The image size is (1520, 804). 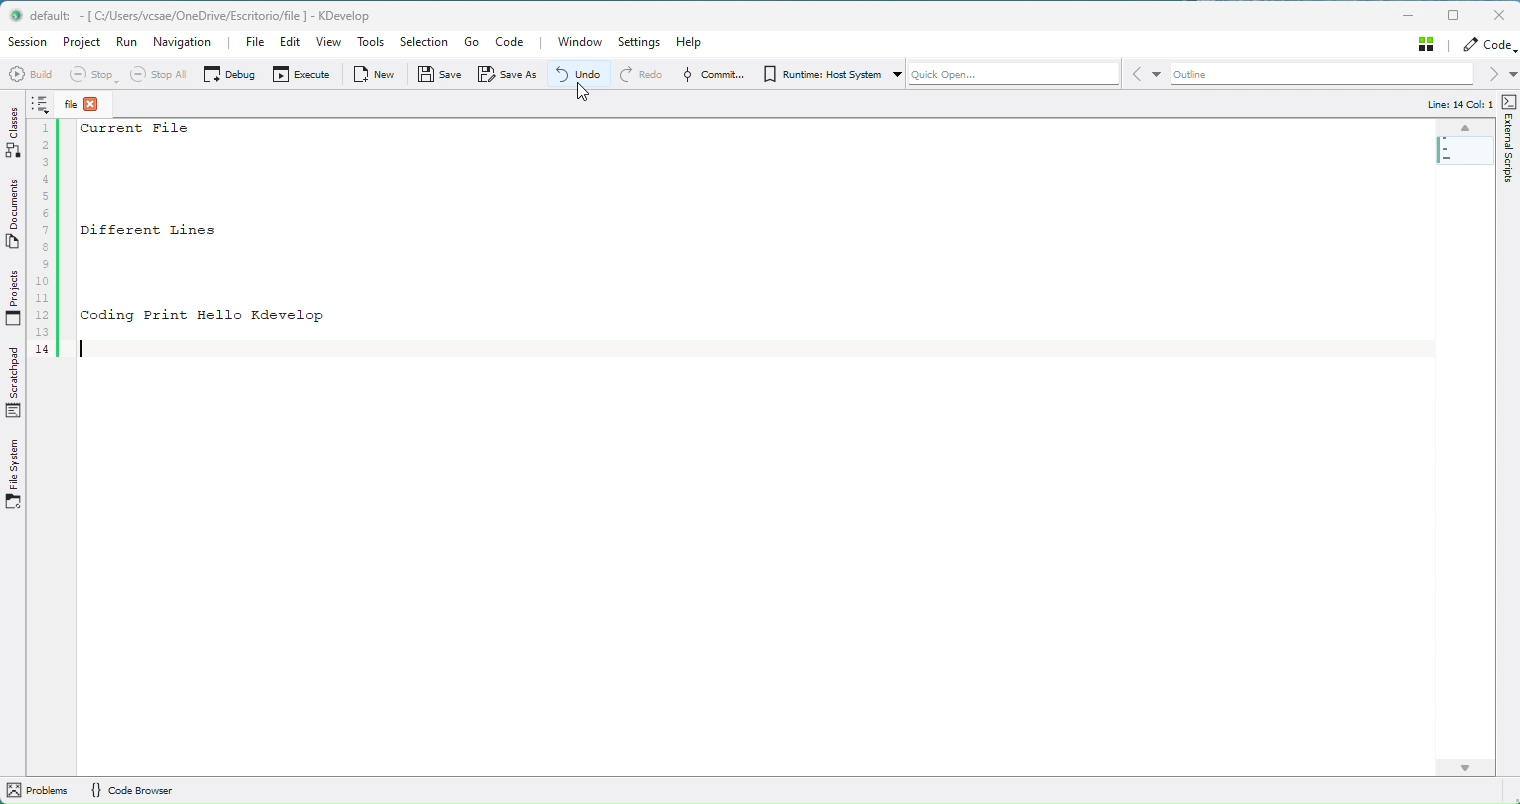 I want to click on Edit, so click(x=288, y=44).